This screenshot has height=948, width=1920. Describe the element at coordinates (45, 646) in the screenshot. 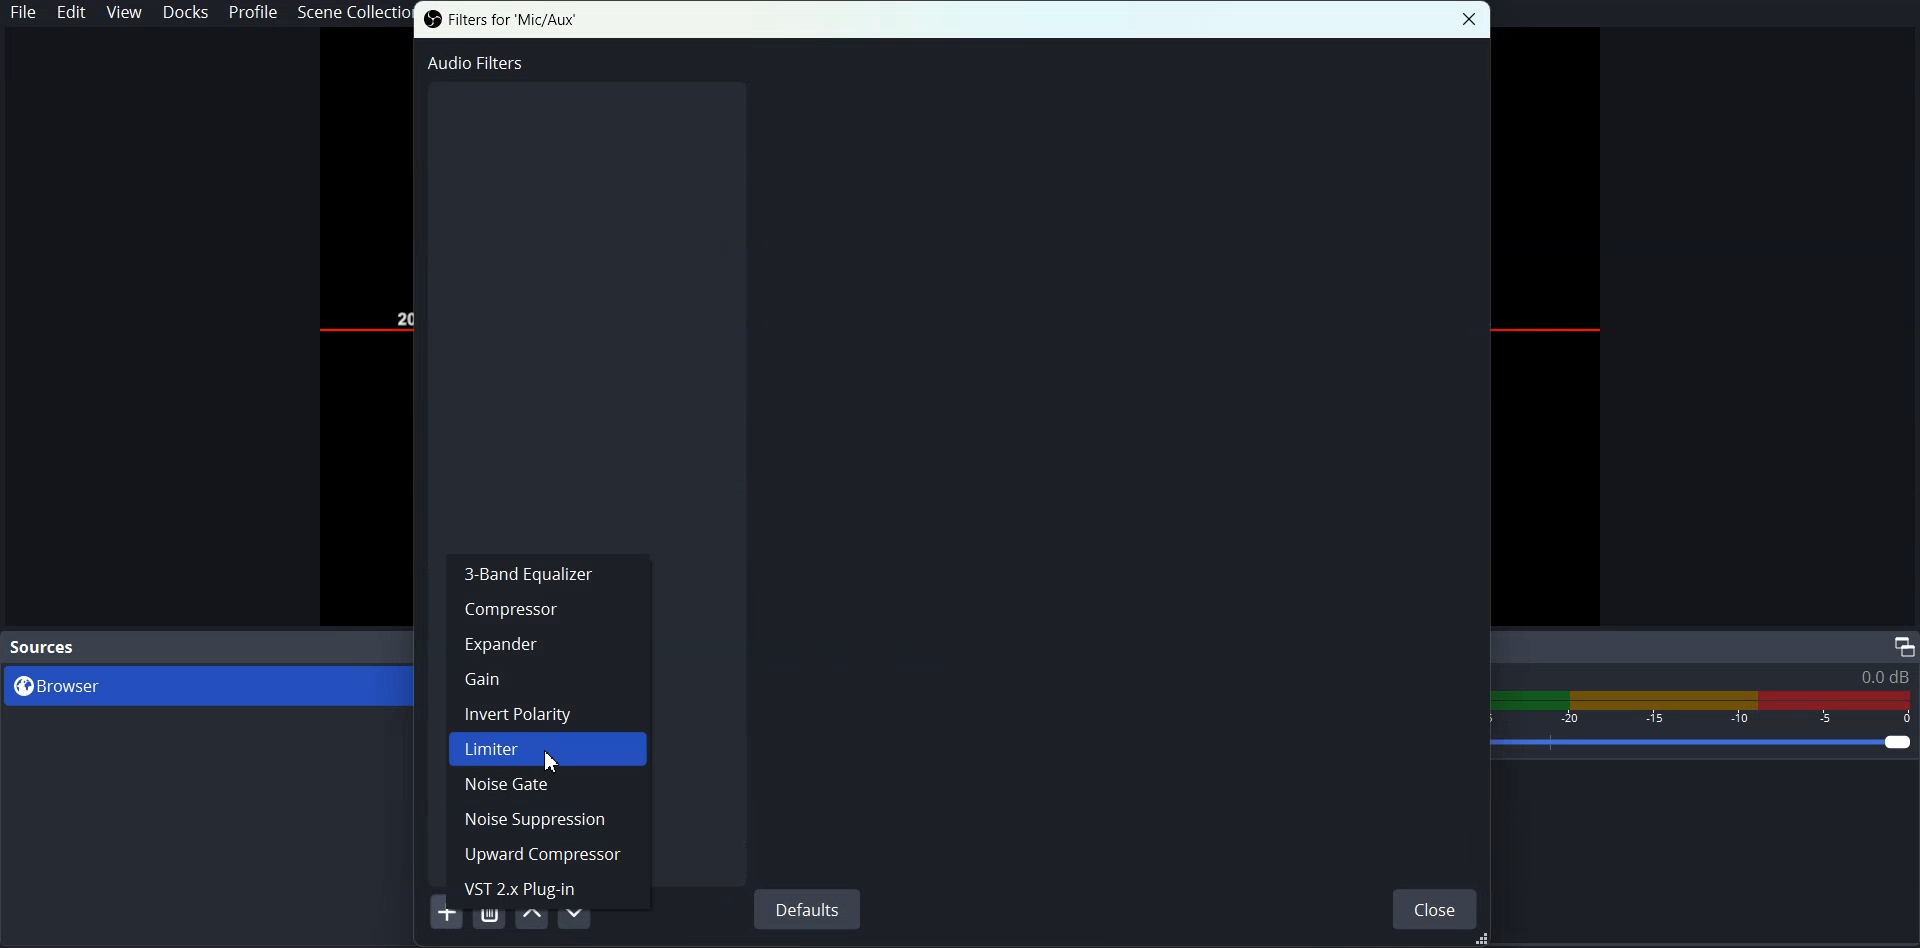

I see `Source ` at that location.